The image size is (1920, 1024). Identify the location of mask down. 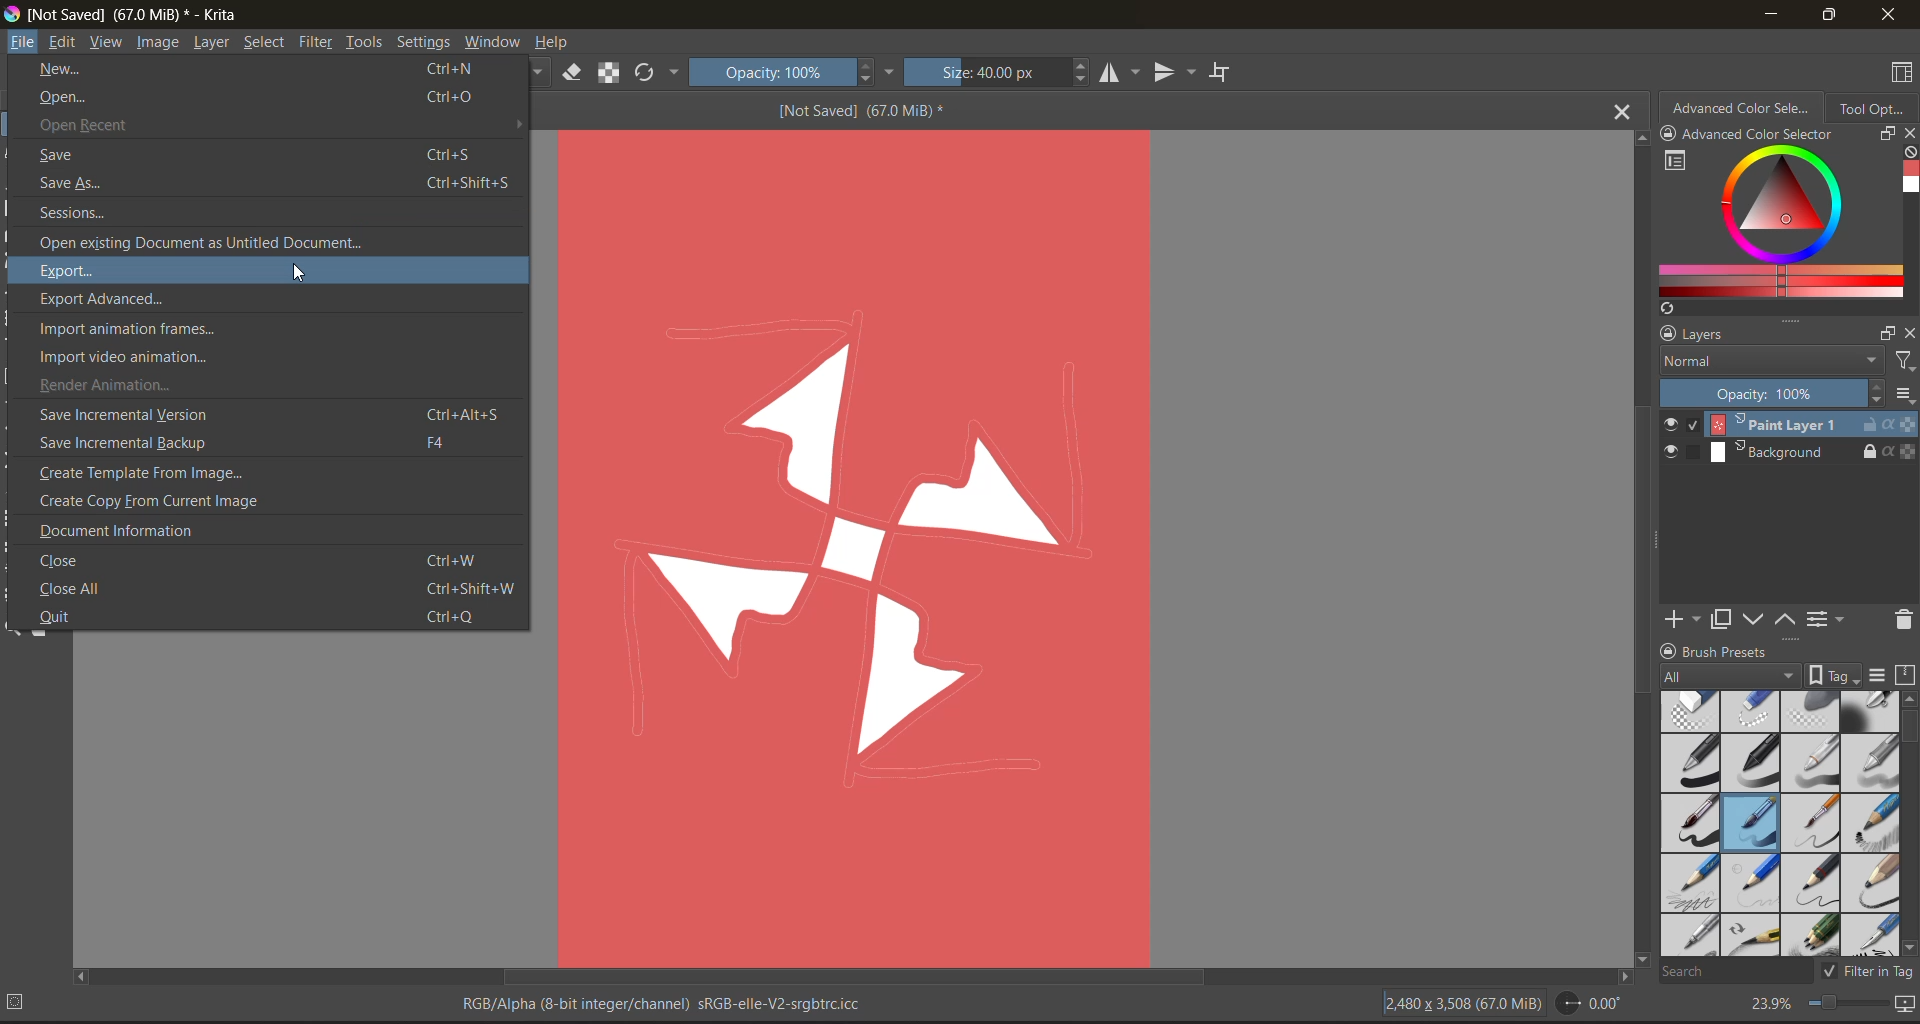
(1757, 619).